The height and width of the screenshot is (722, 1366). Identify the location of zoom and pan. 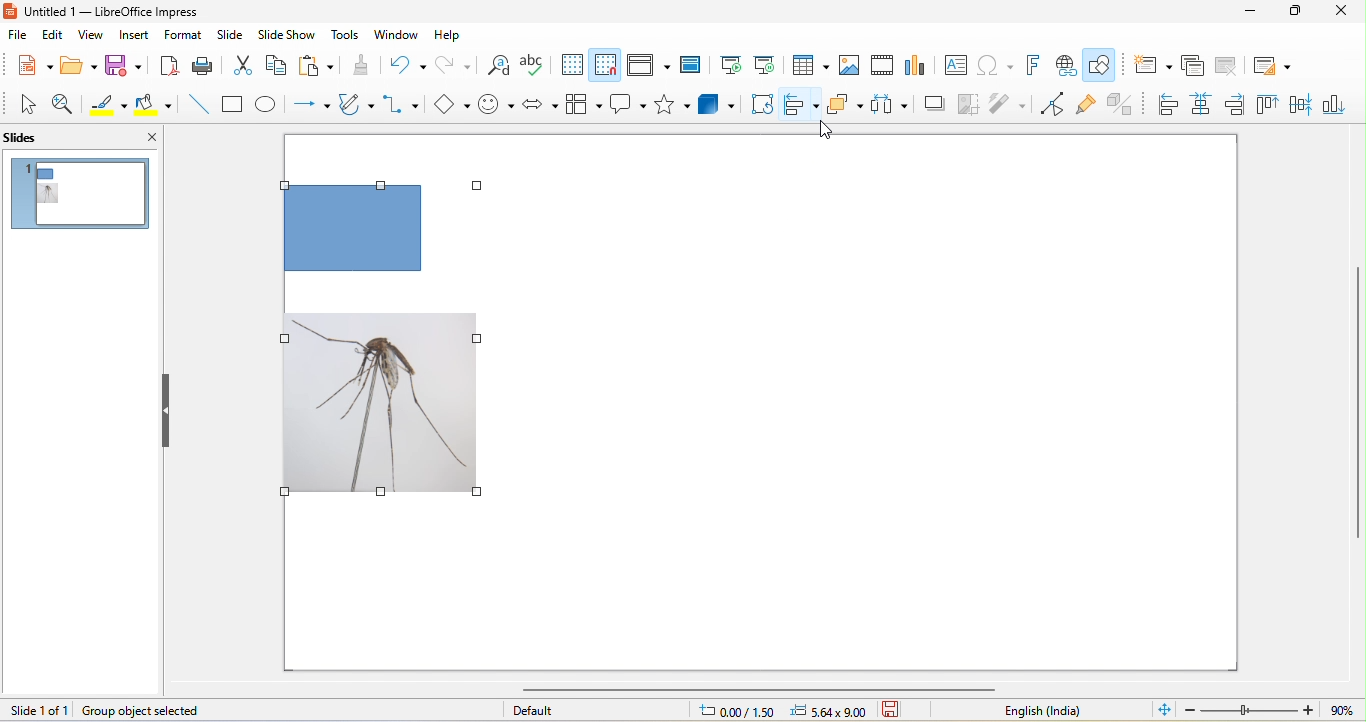
(65, 104).